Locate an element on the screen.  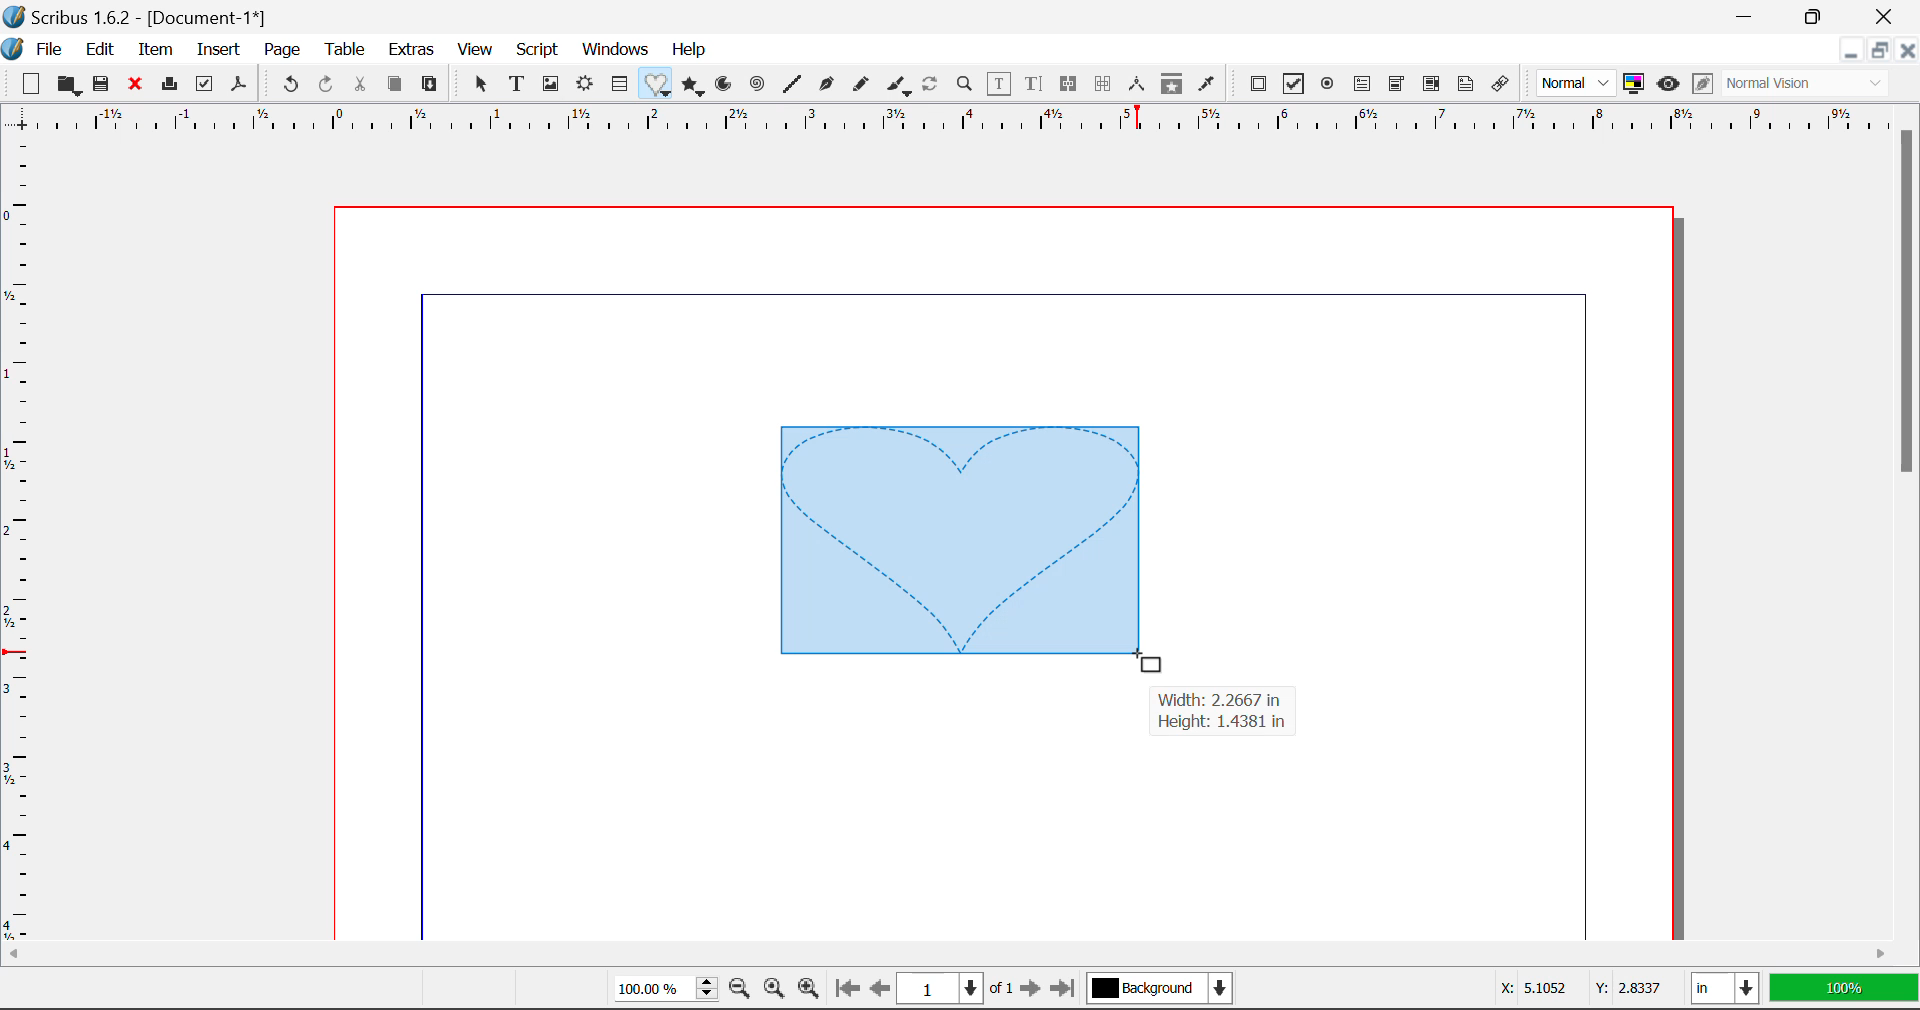
Previous is located at coordinates (881, 990).